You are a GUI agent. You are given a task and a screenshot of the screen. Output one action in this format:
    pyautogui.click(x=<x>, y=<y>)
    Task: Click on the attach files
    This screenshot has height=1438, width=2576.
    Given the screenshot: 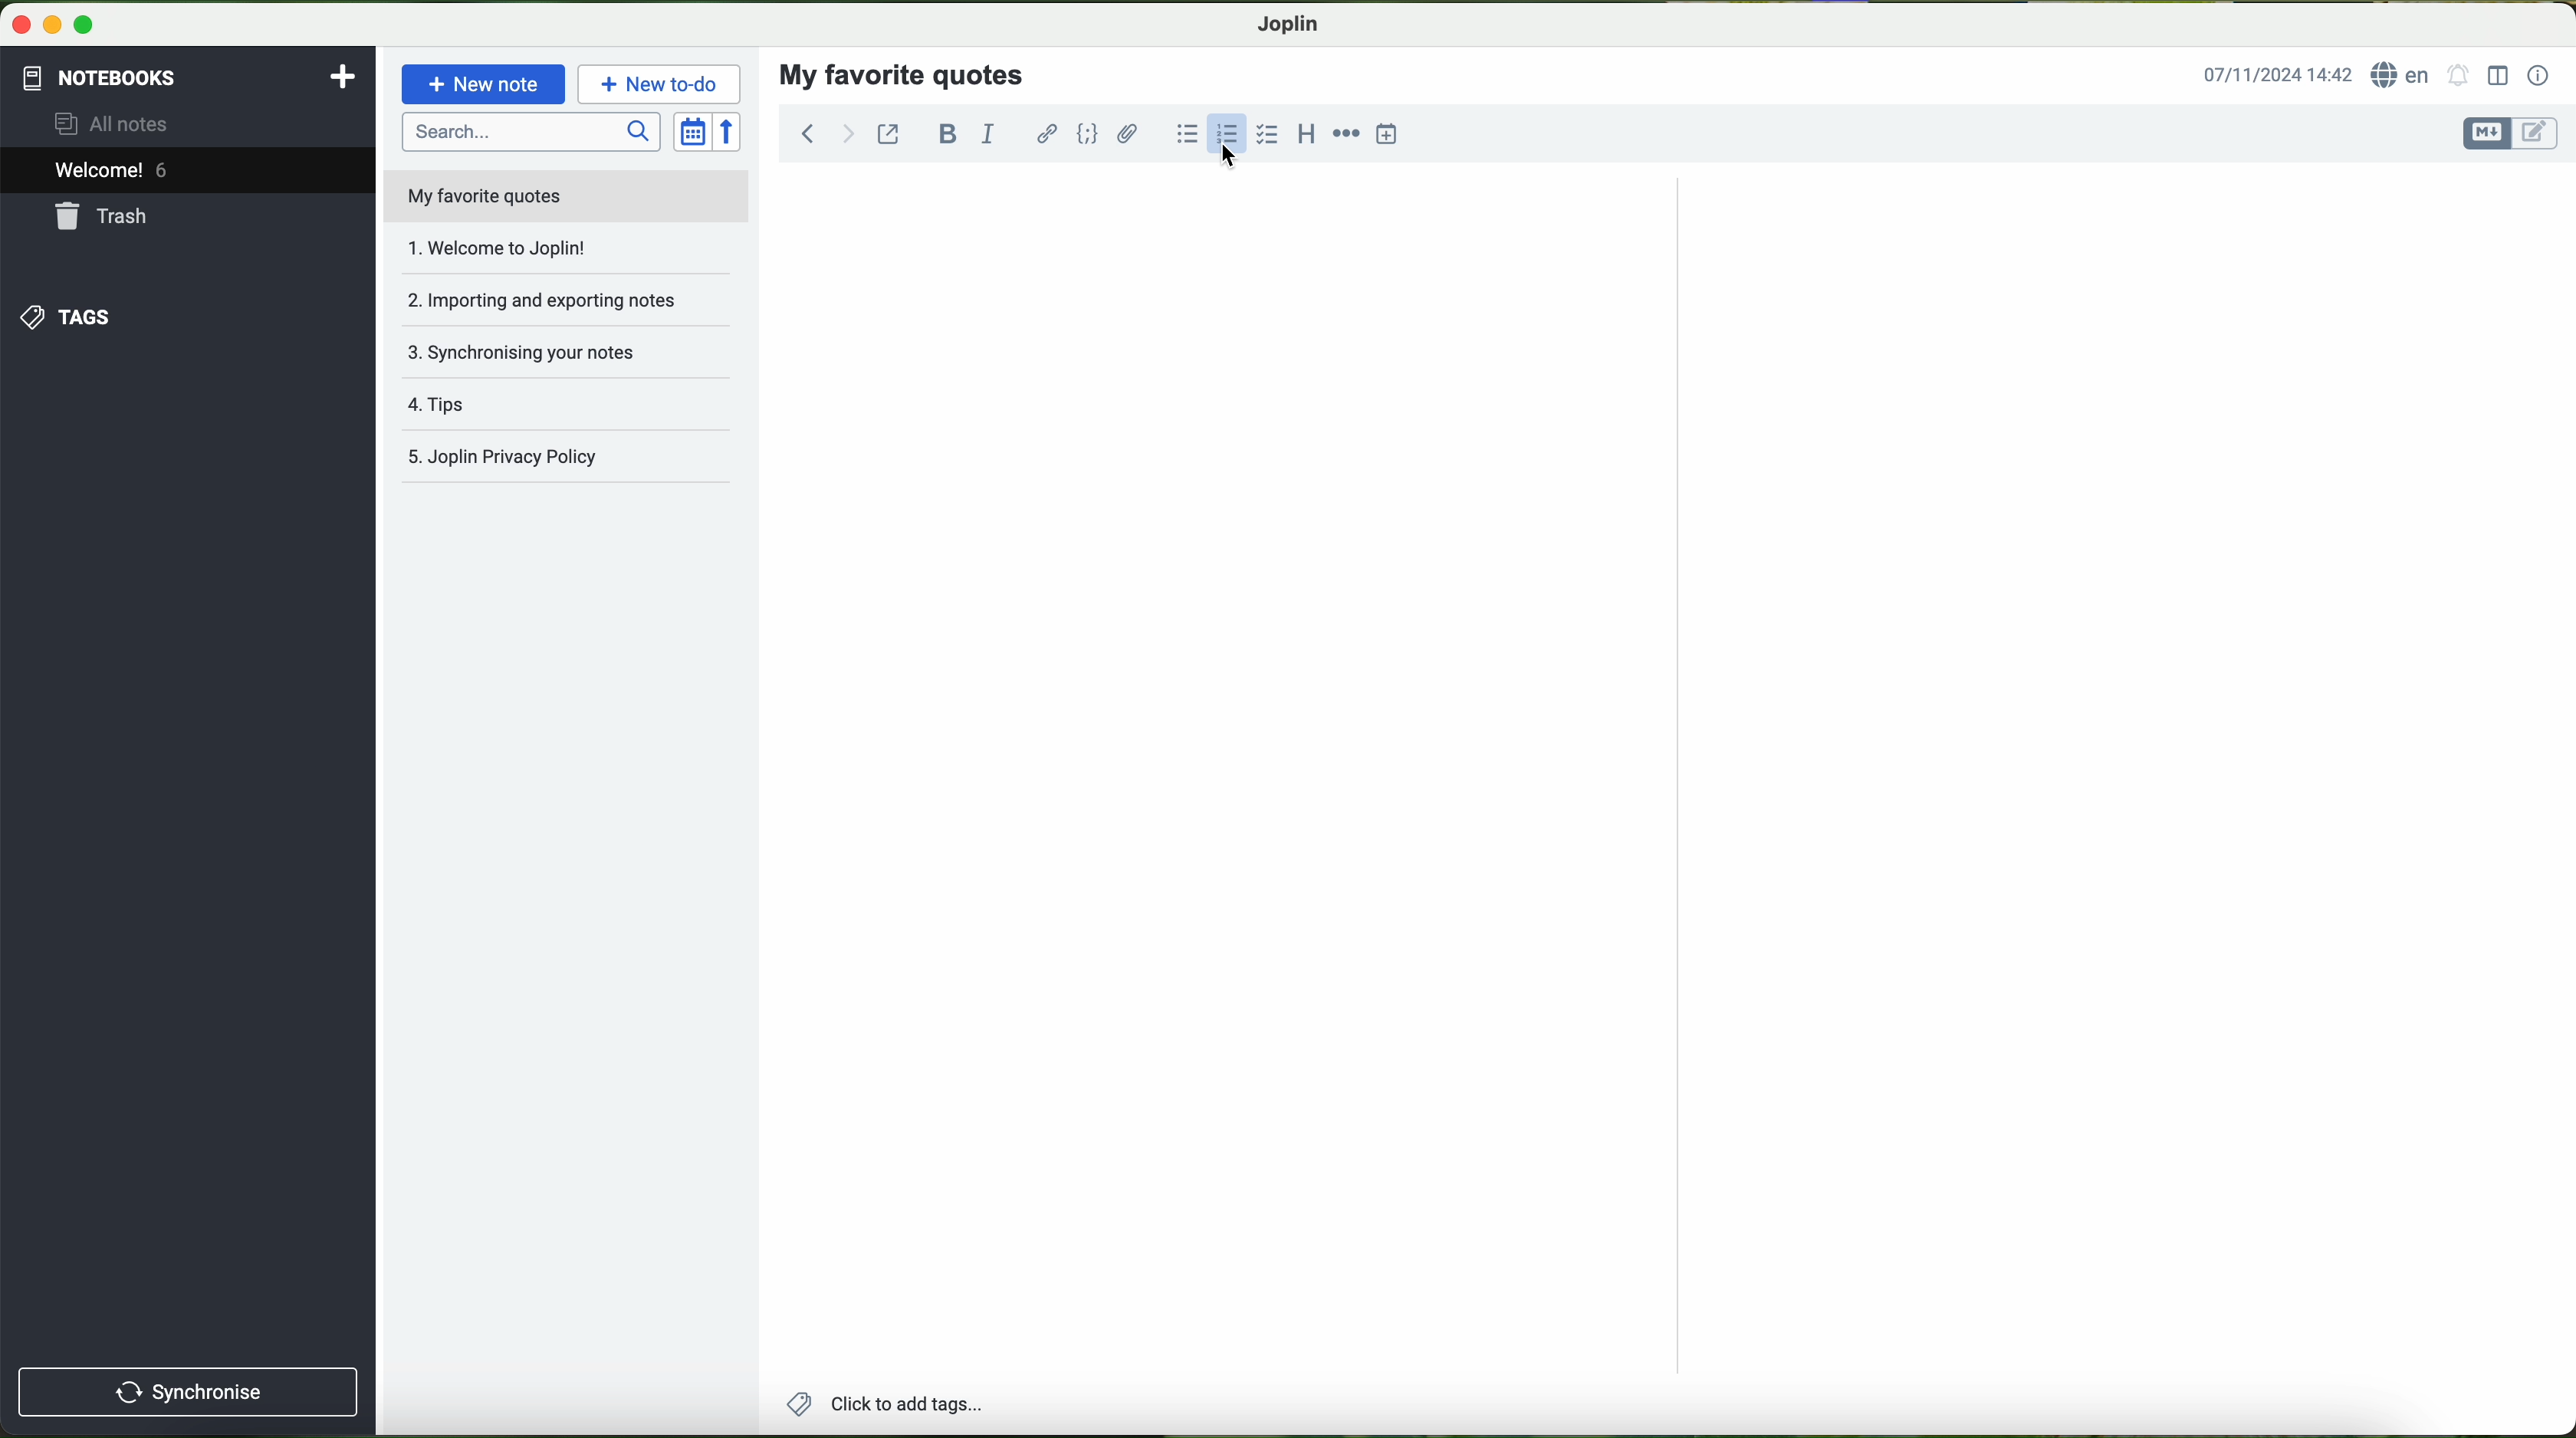 What is the action you would take?
    pyautogui.click(x=1130, y=138)
    